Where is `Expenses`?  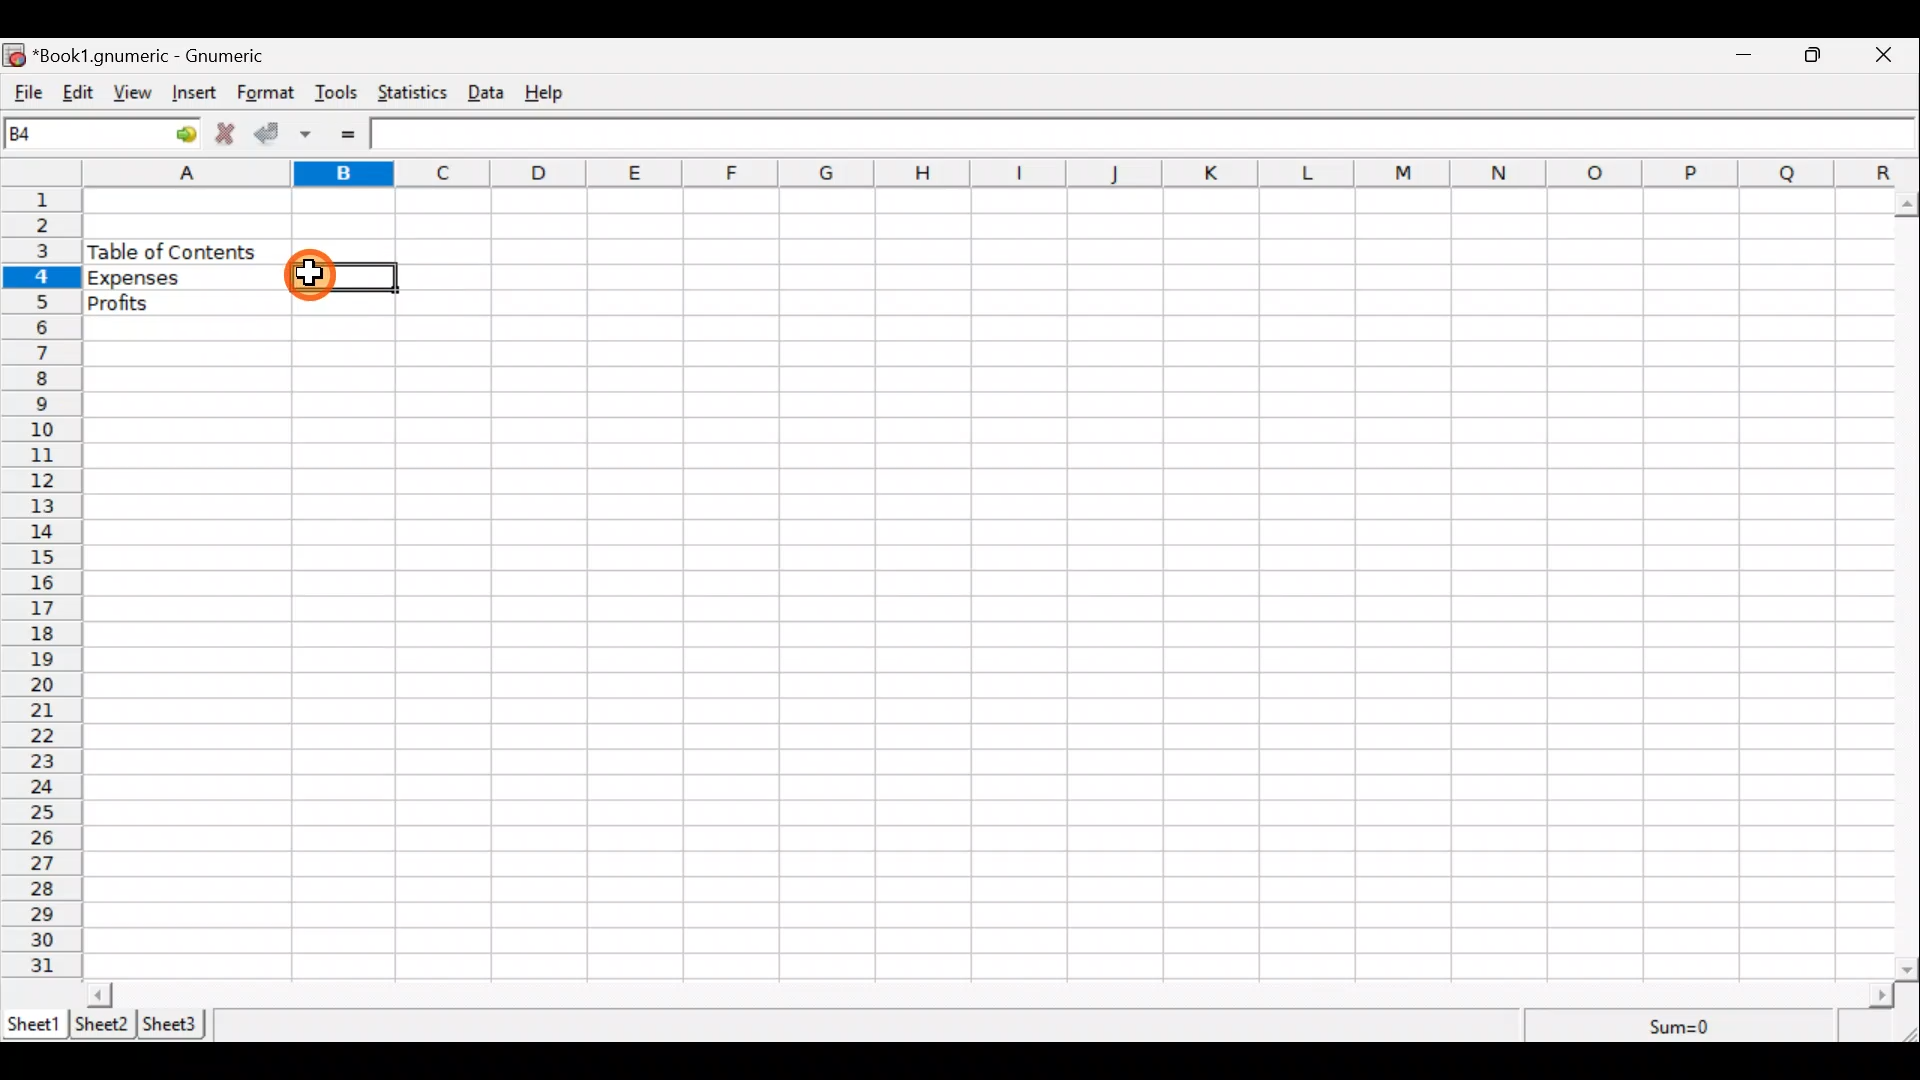 Expenses is located at coordinates (181, 280).